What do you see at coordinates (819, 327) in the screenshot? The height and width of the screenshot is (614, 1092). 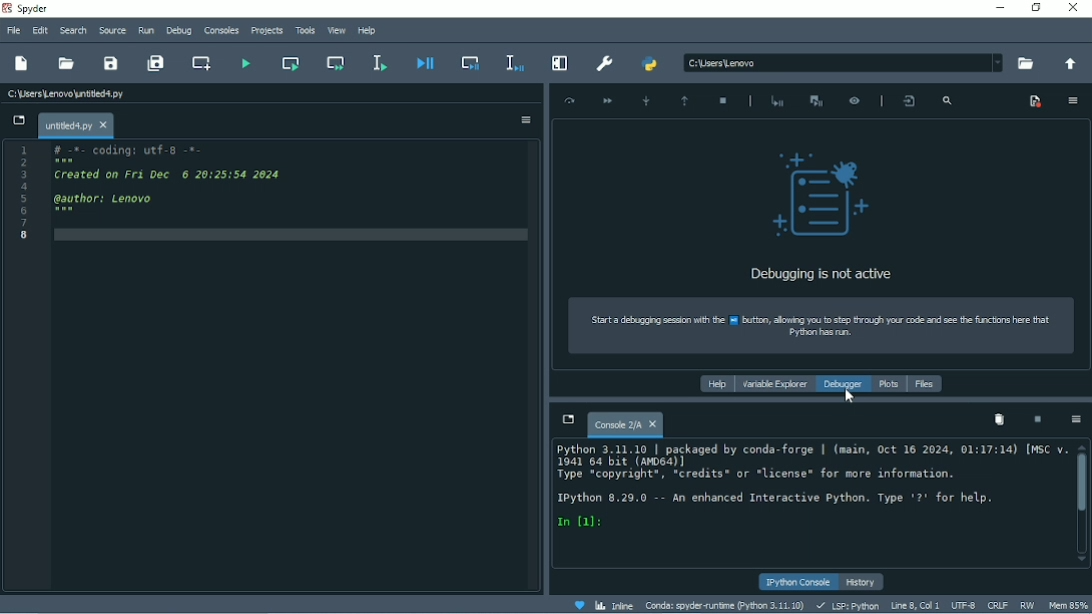 I see `Strt debugging sean with he 1 uti, lowing you sep Sag you code ae se he cons hr tat
Byon has` at bounding box center [819, 327].